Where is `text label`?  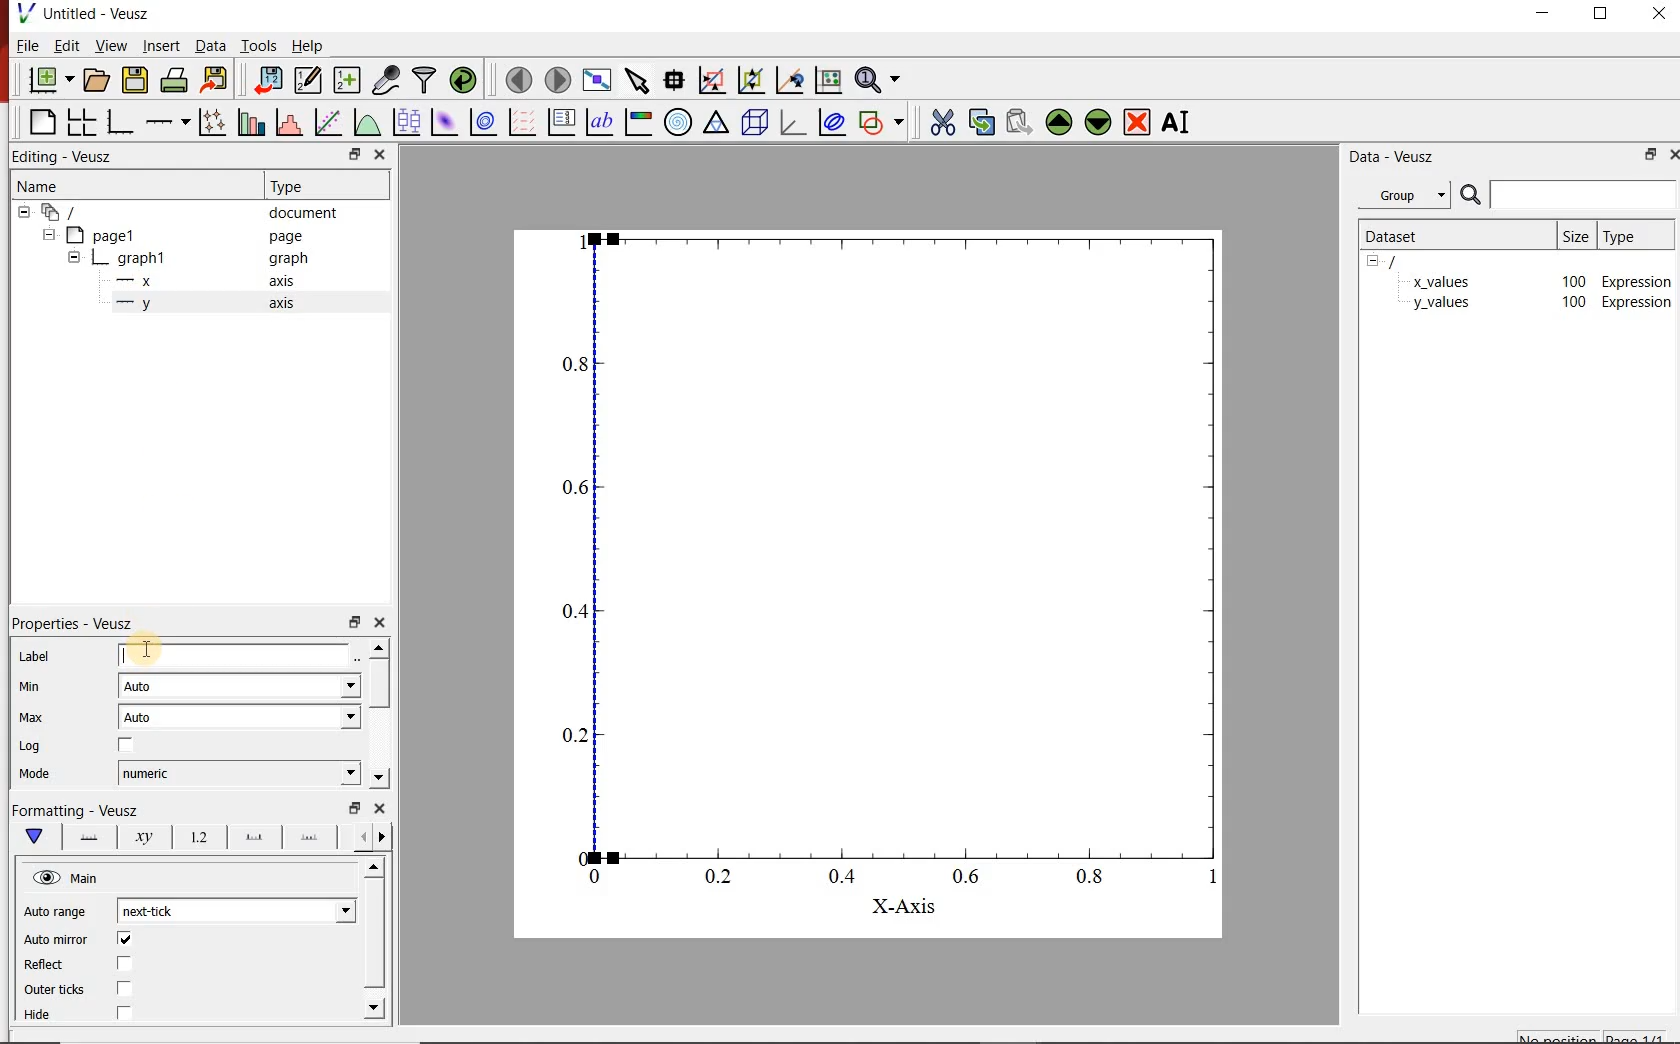 text label is located at coordinates (597, 122).